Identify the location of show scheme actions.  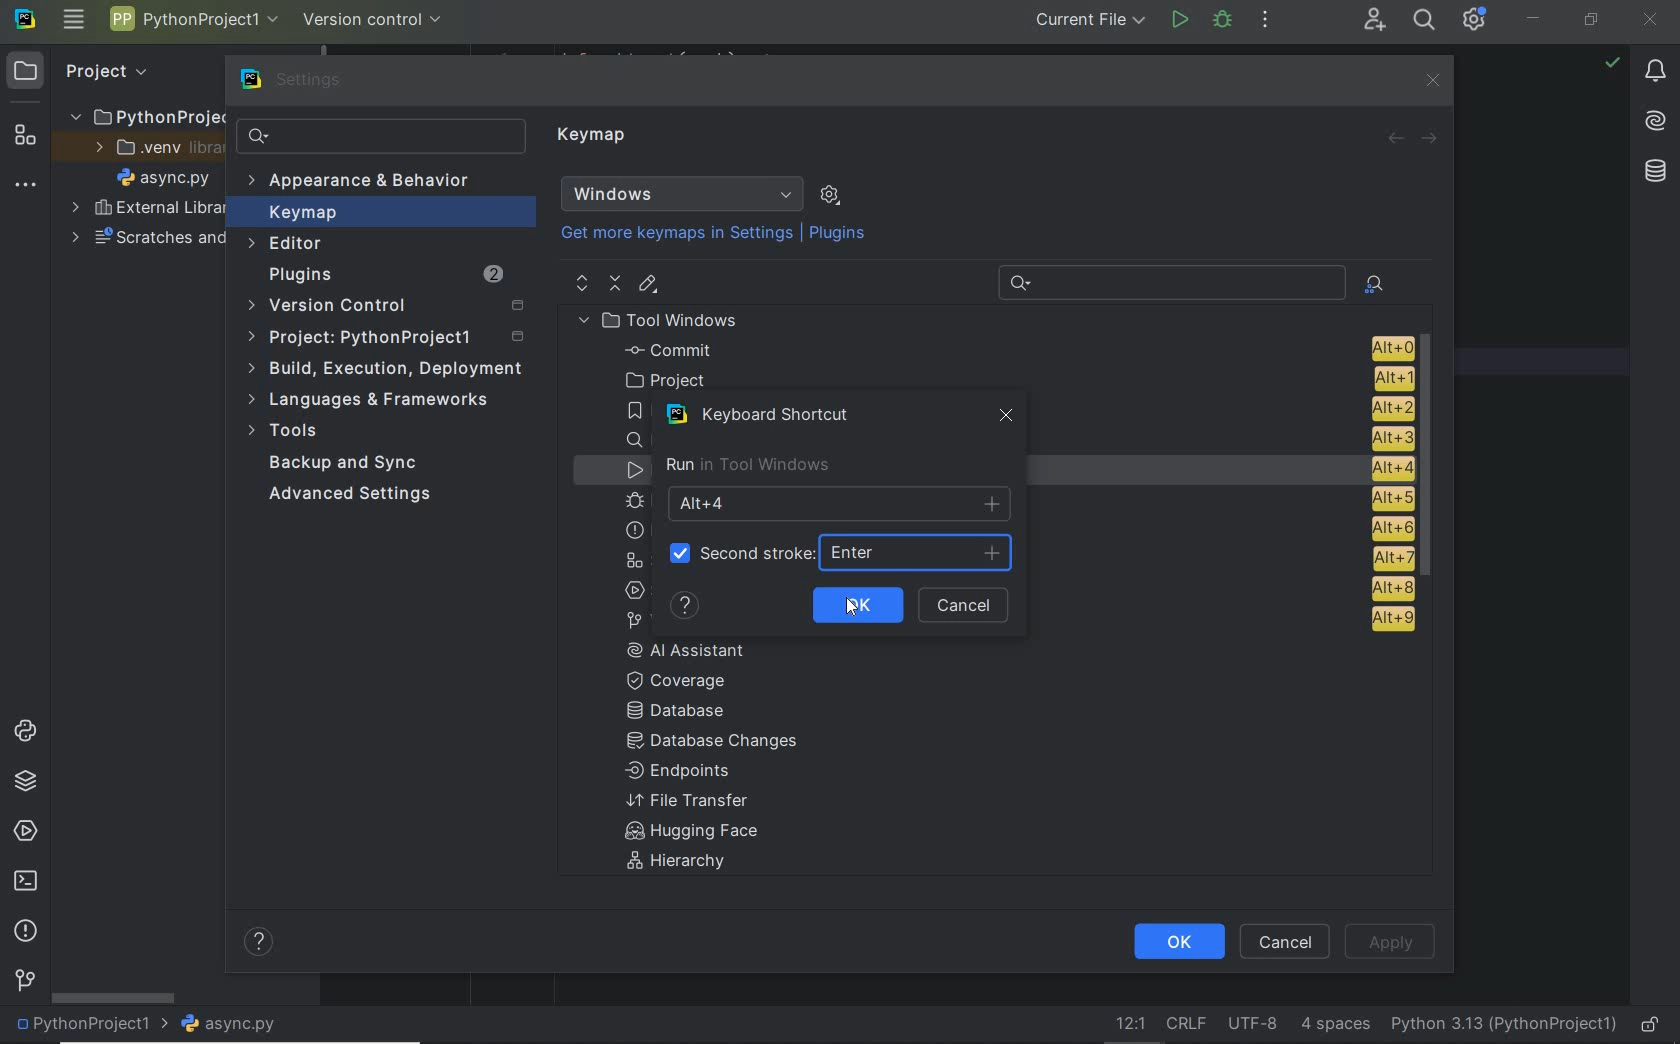
(830, 194).